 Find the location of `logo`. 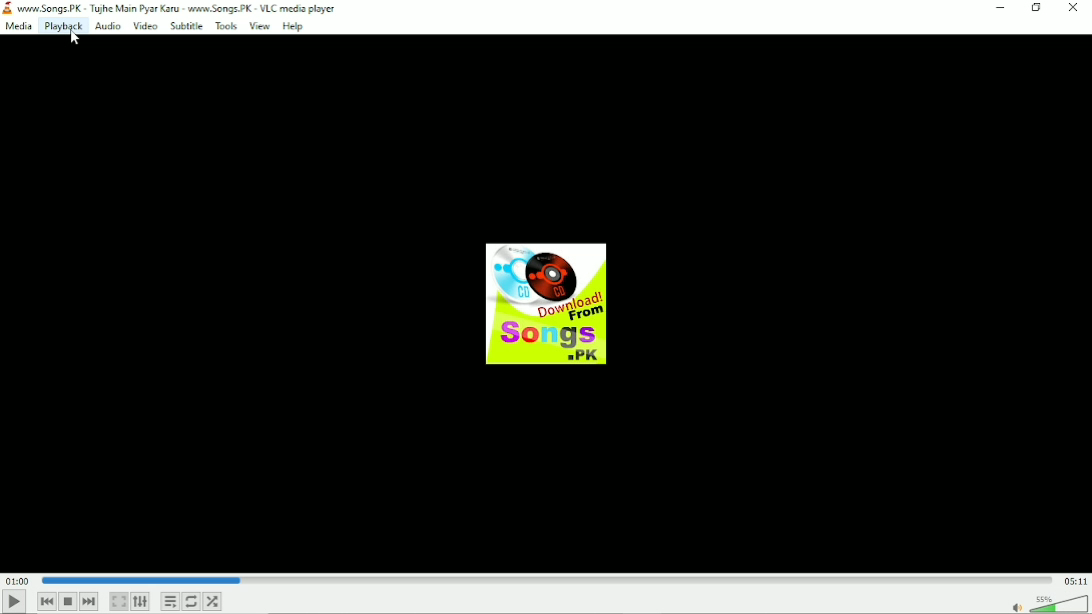

logo is located at coordinates (8, 9).